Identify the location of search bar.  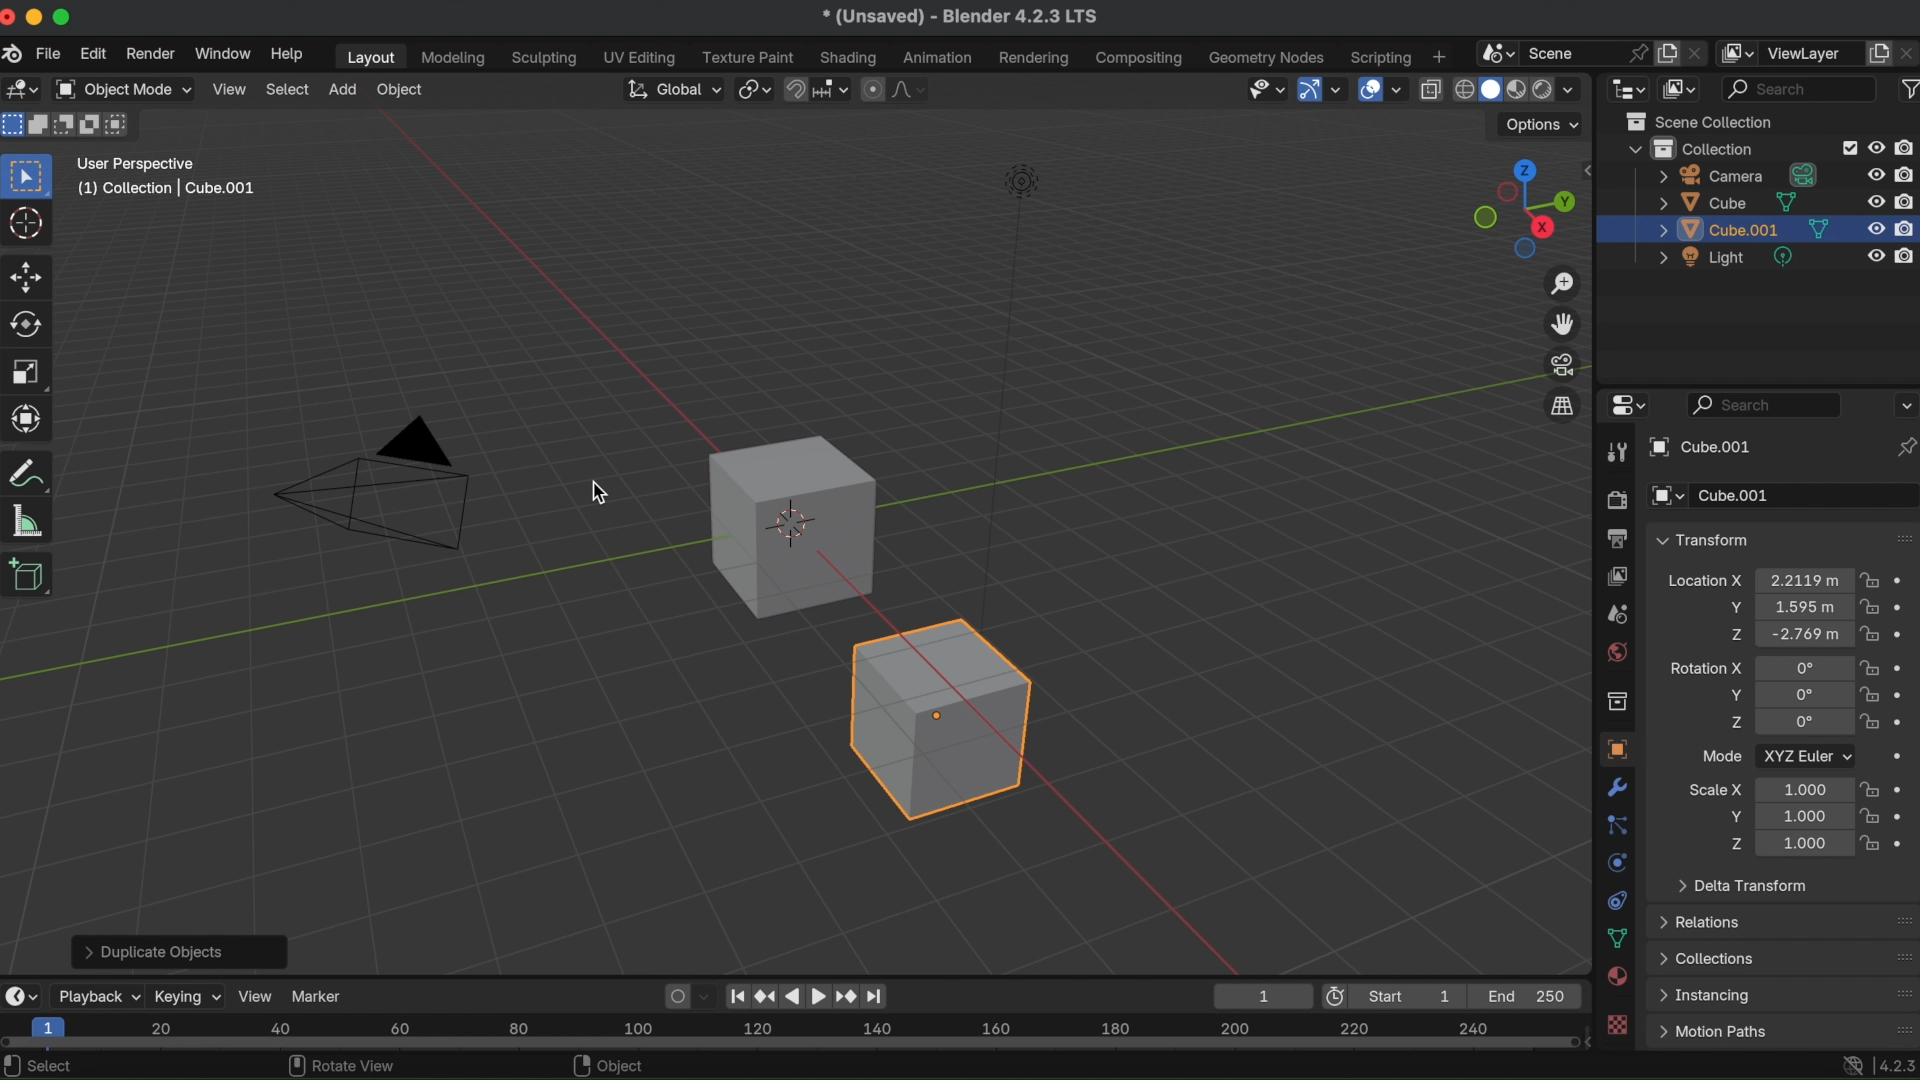
(1765, 404).